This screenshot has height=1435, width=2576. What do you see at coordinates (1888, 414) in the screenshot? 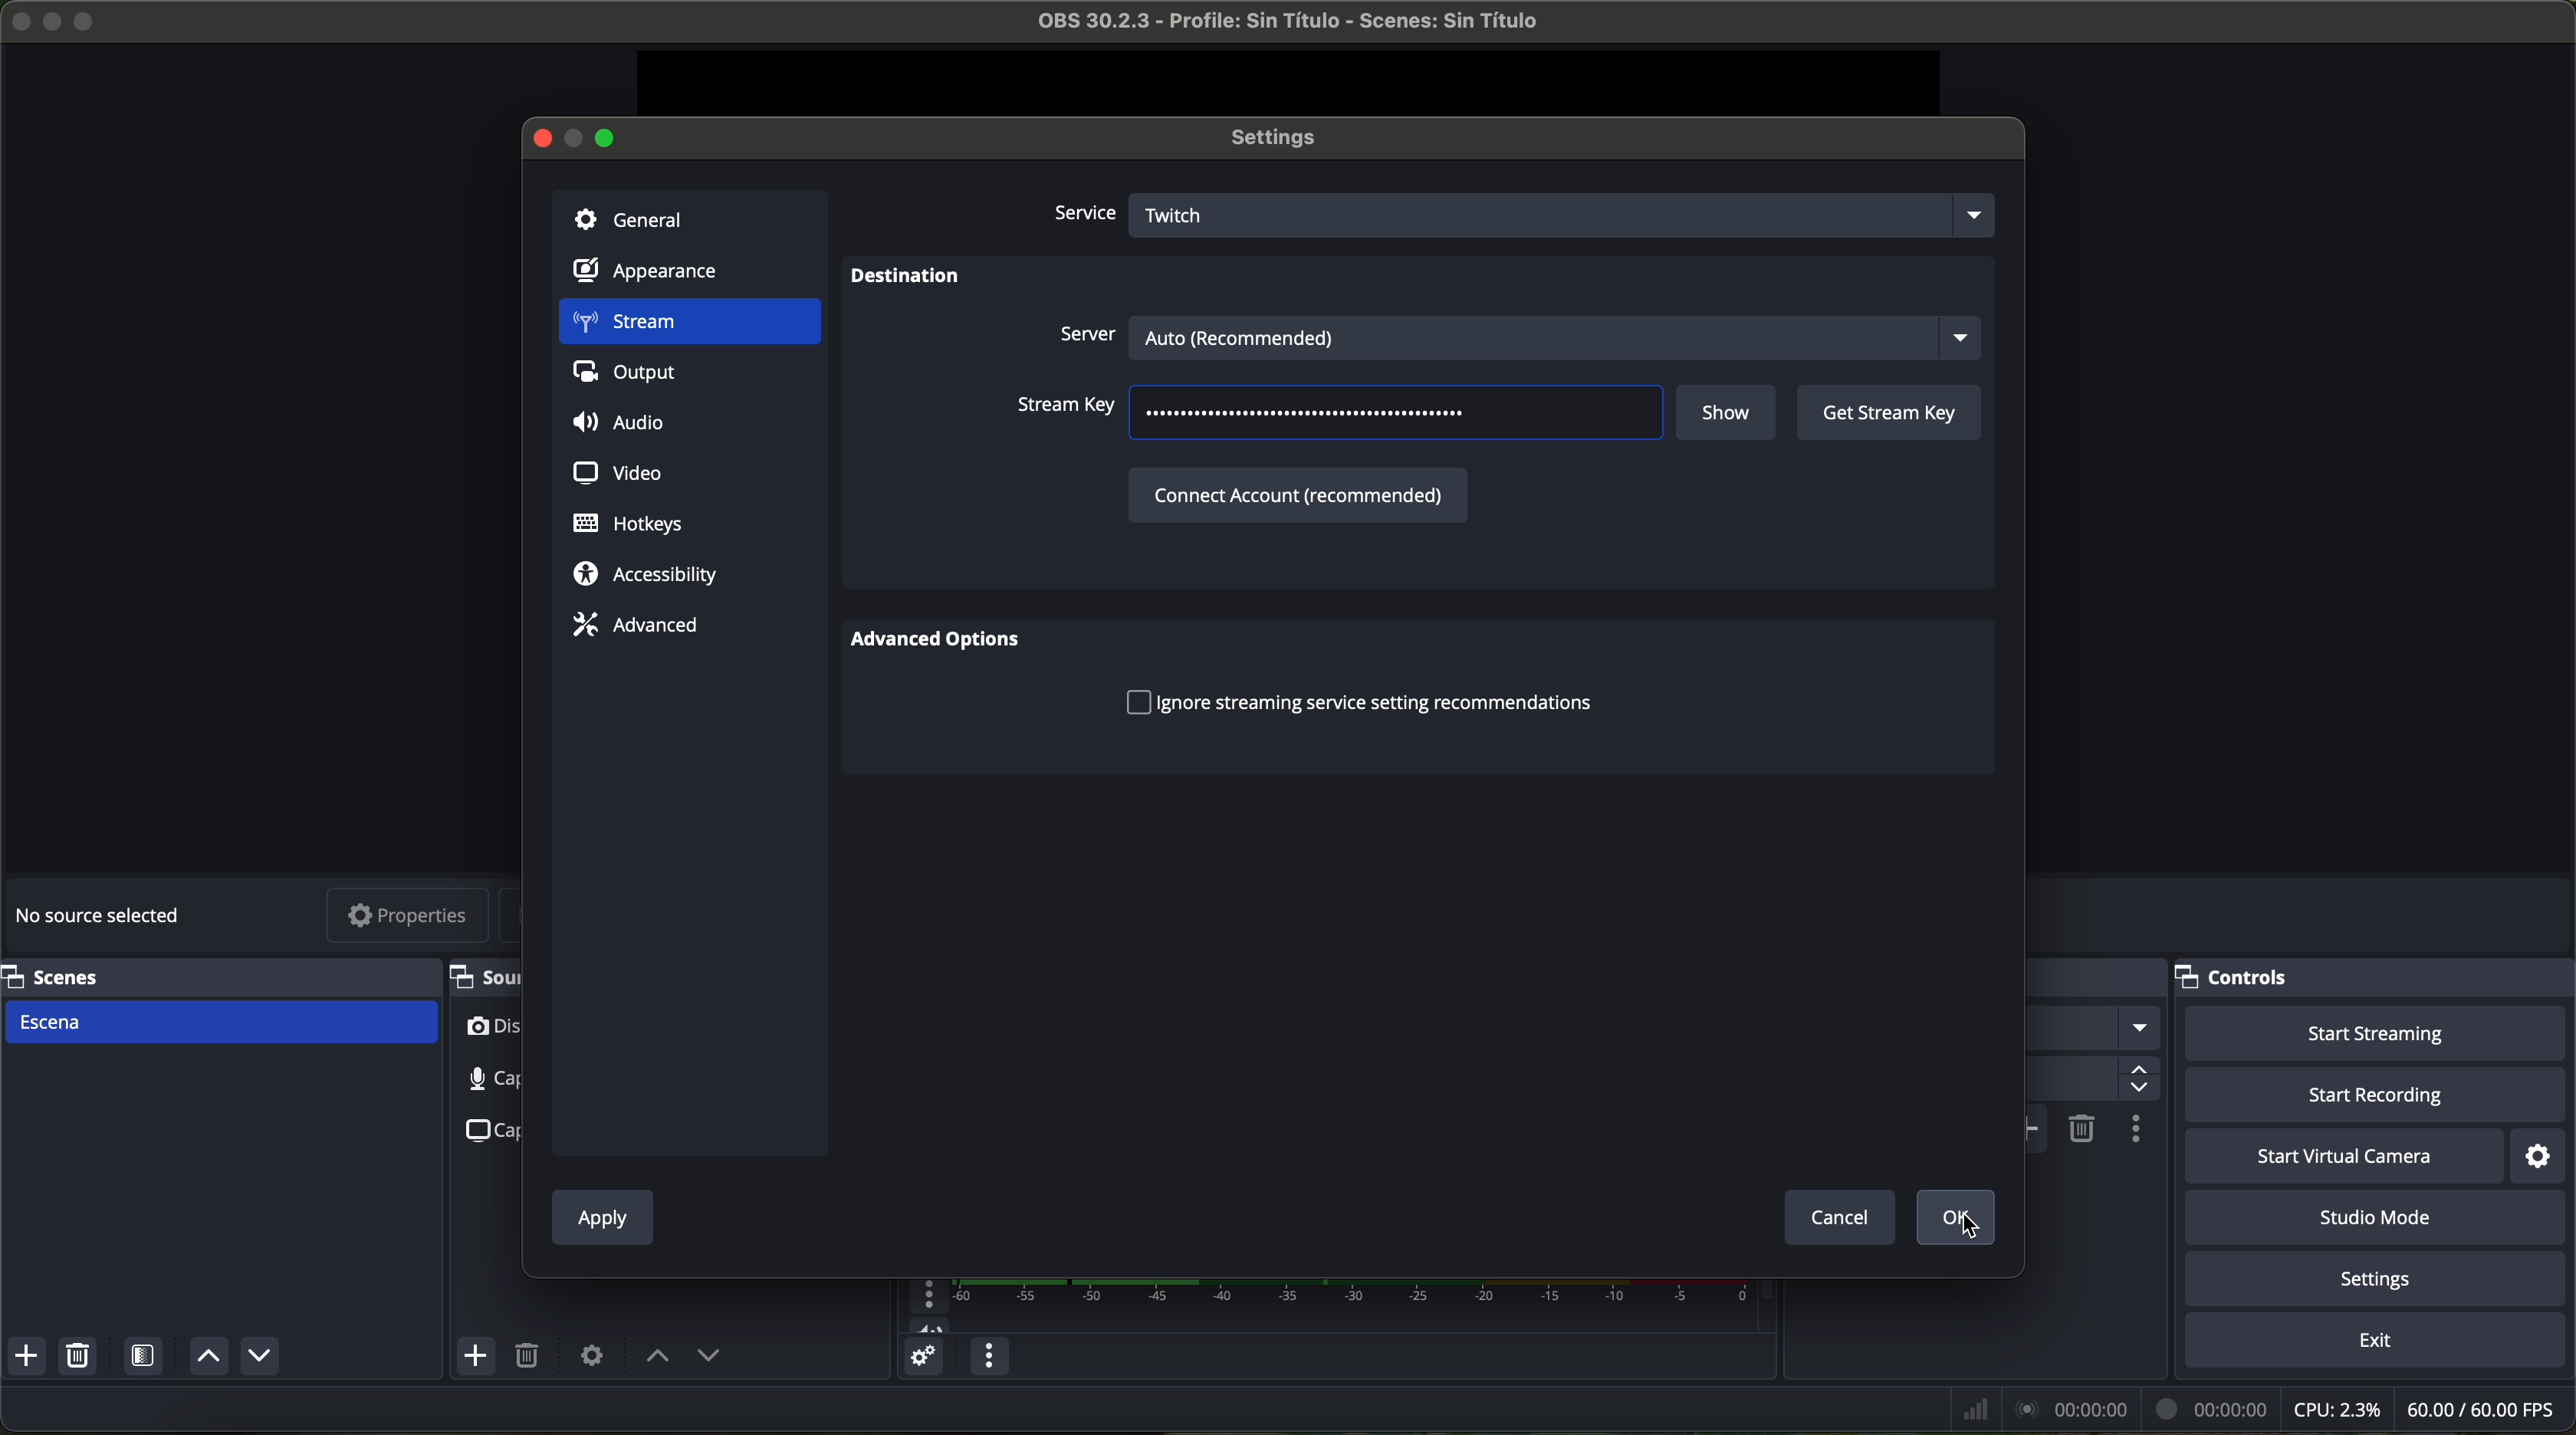
I see `click on get stream key` at bounding box center [1888, 414].